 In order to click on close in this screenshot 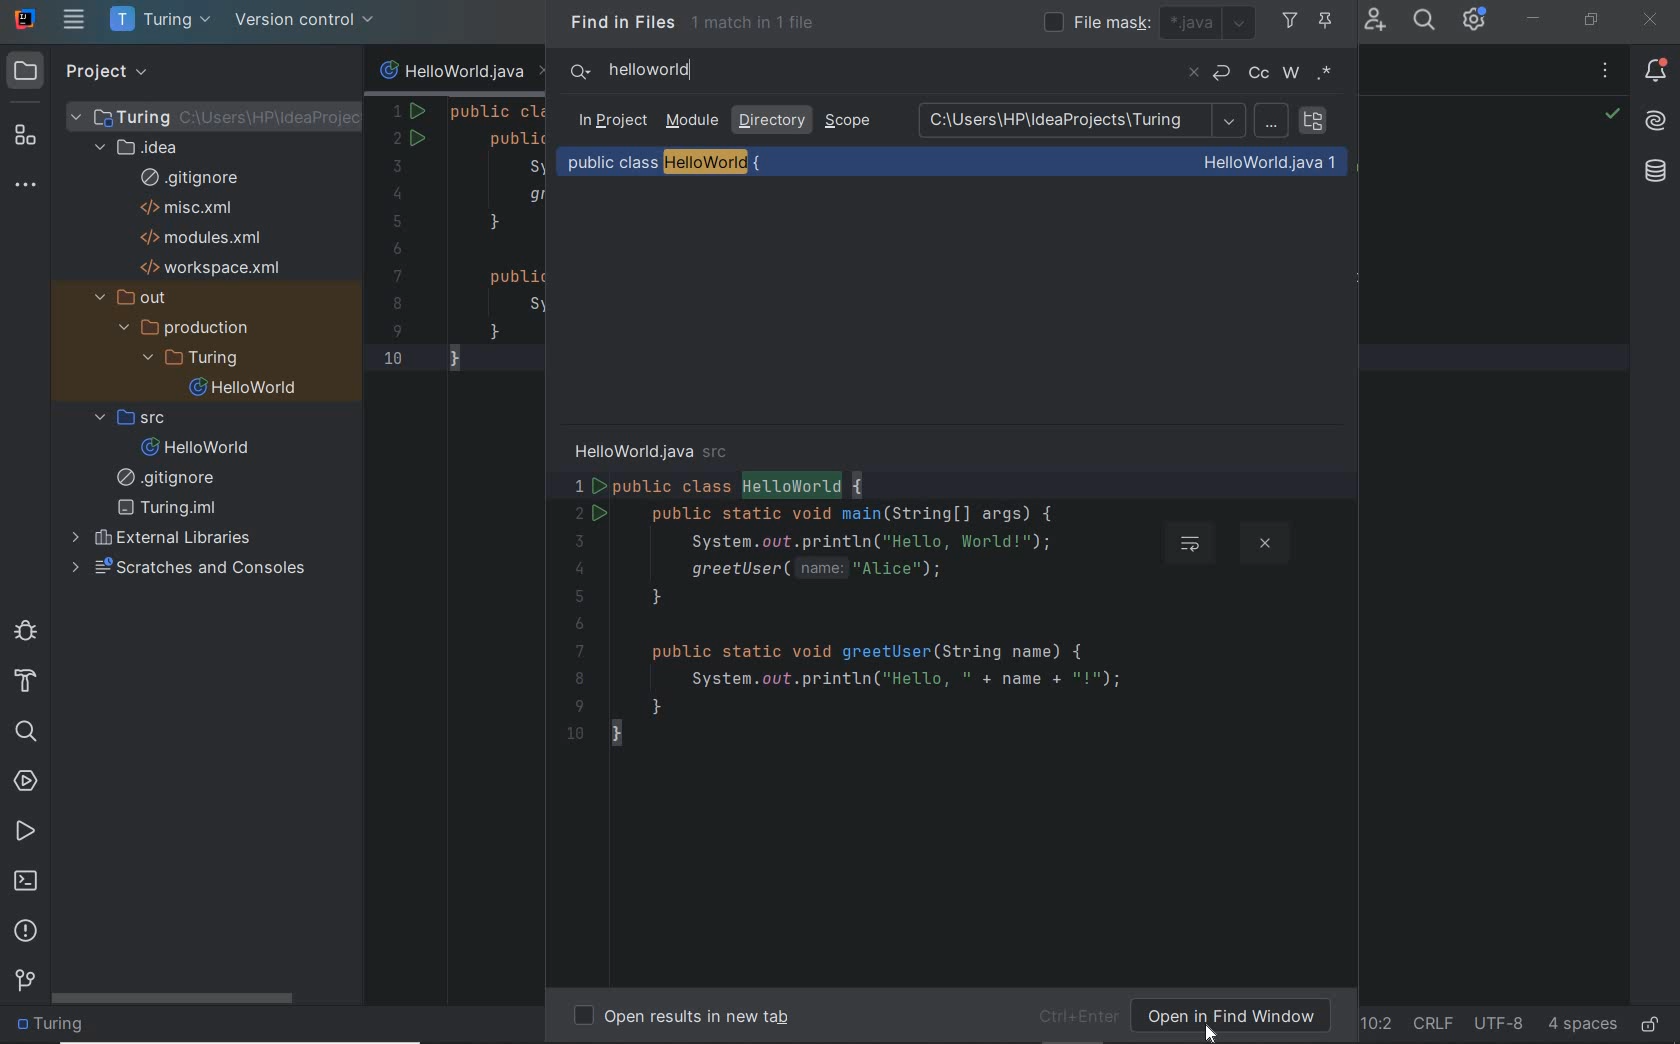, I will do `click(1191, 75)`.